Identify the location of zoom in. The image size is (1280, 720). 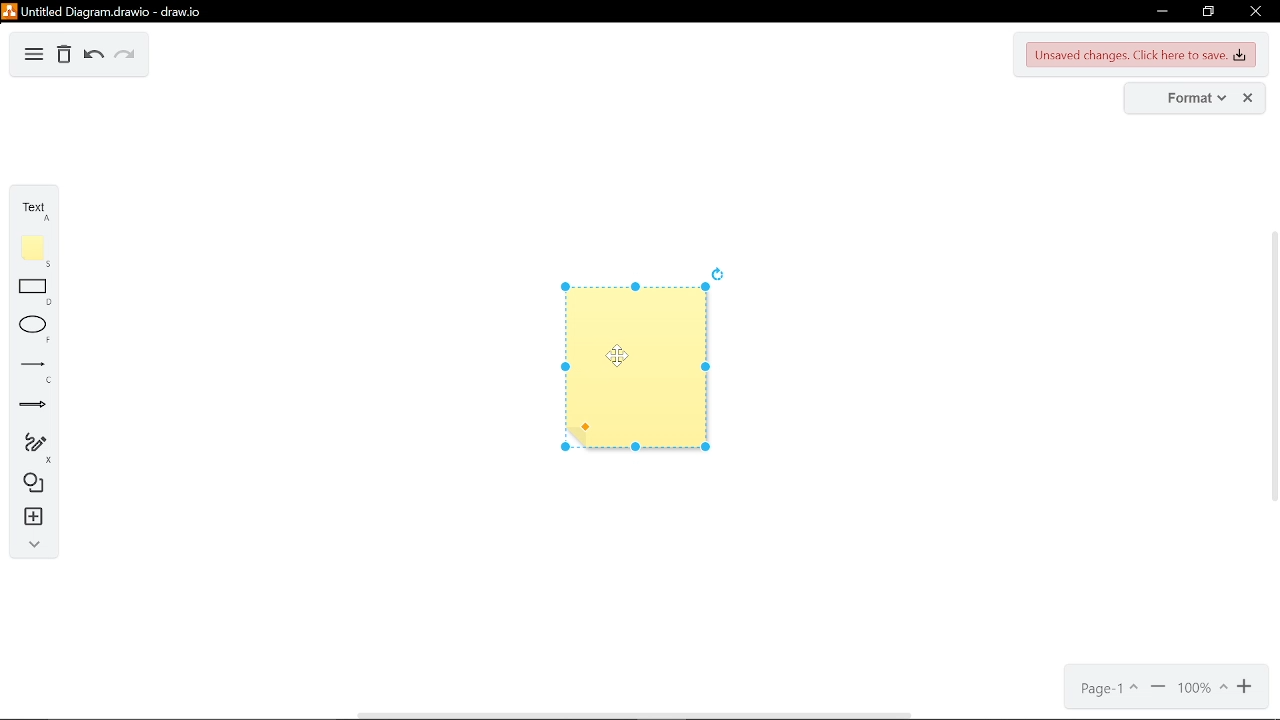
(1246, 688).